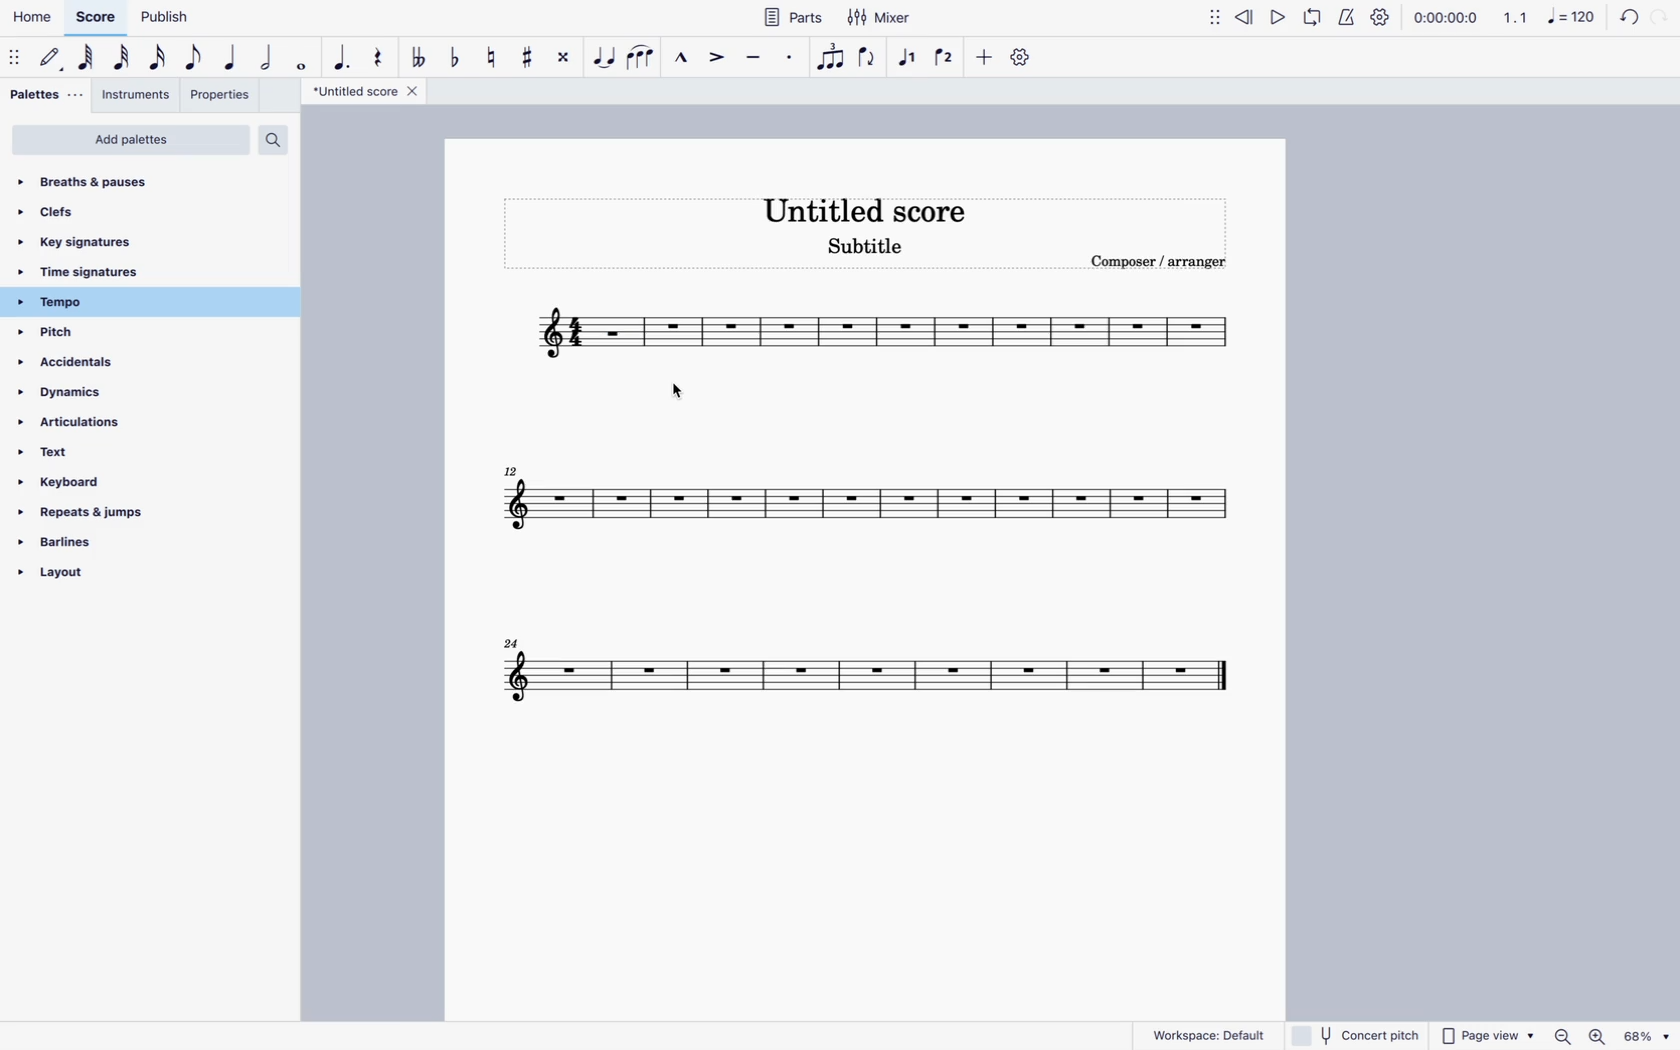 This screenshot has height=1050, width=1680. I want to click on add palettes, so click(132, 140).